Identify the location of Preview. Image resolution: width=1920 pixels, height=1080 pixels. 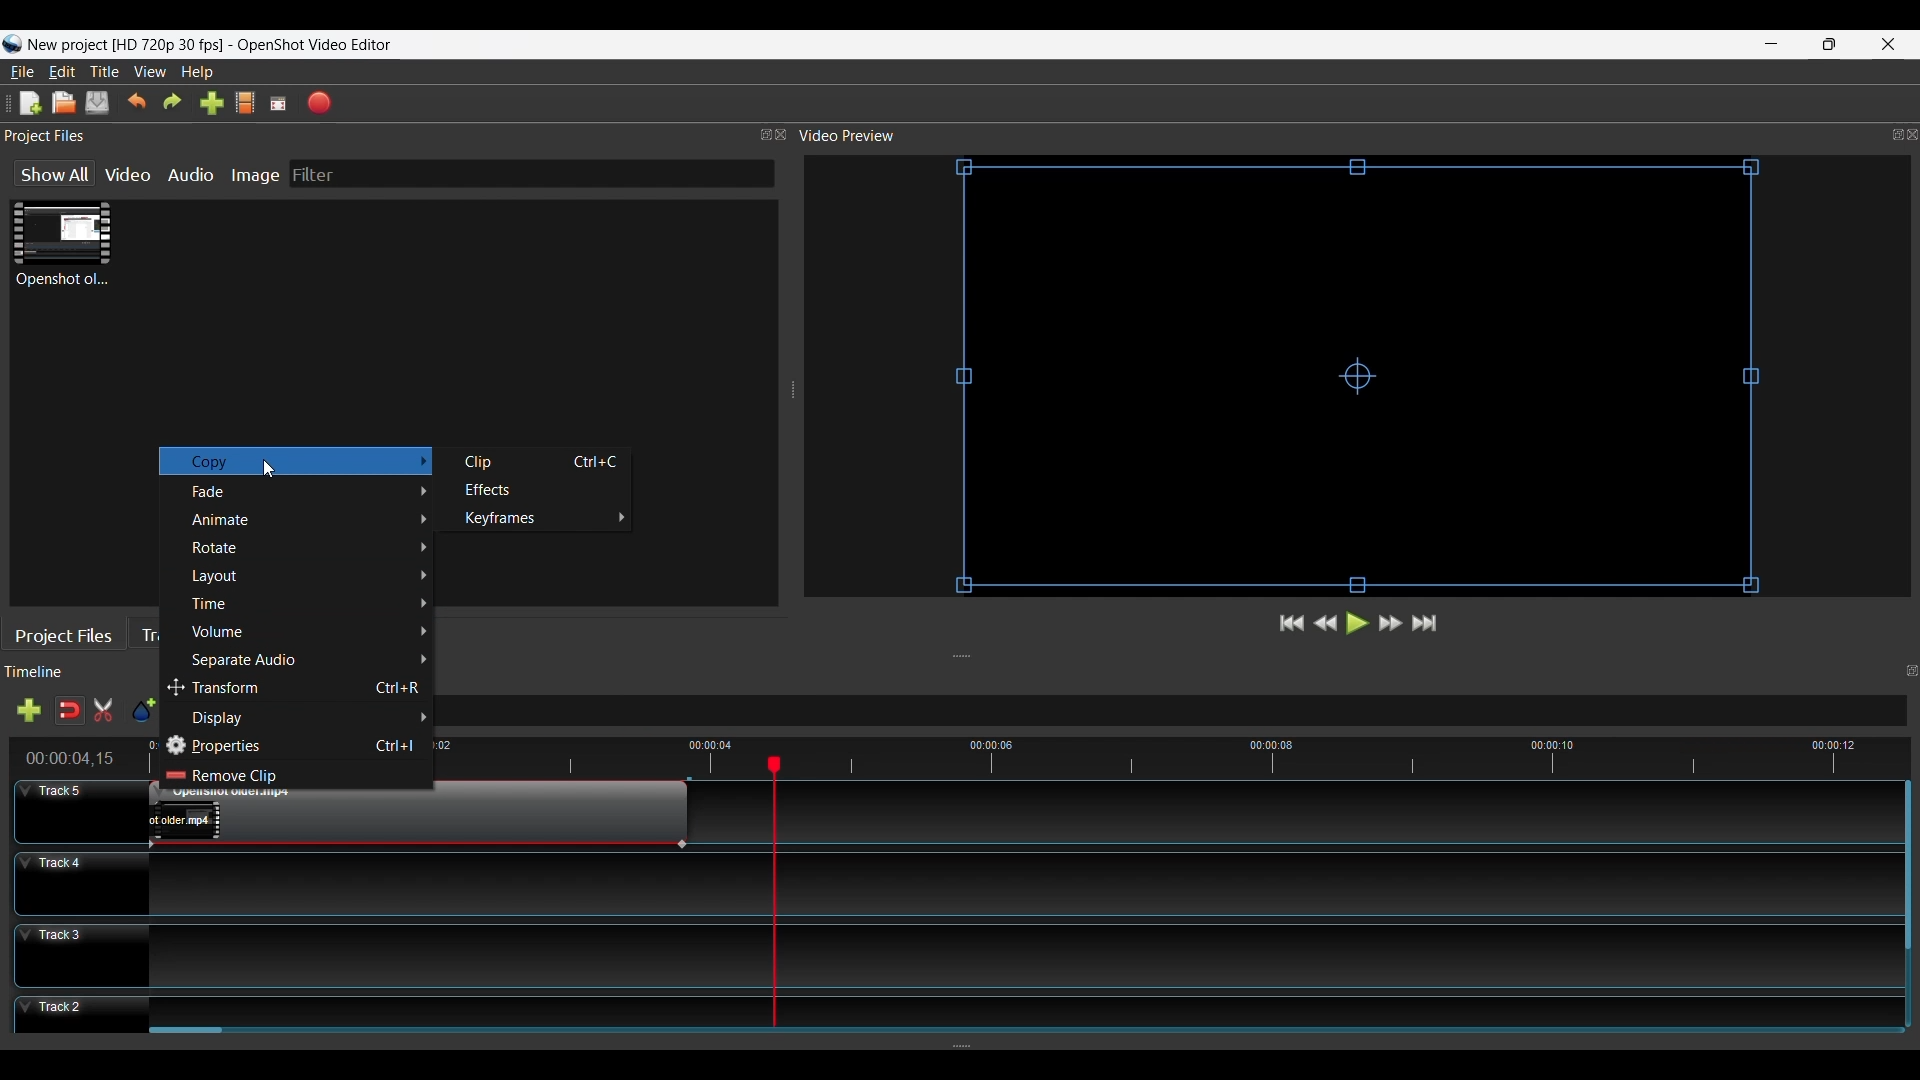
(1327, 625).